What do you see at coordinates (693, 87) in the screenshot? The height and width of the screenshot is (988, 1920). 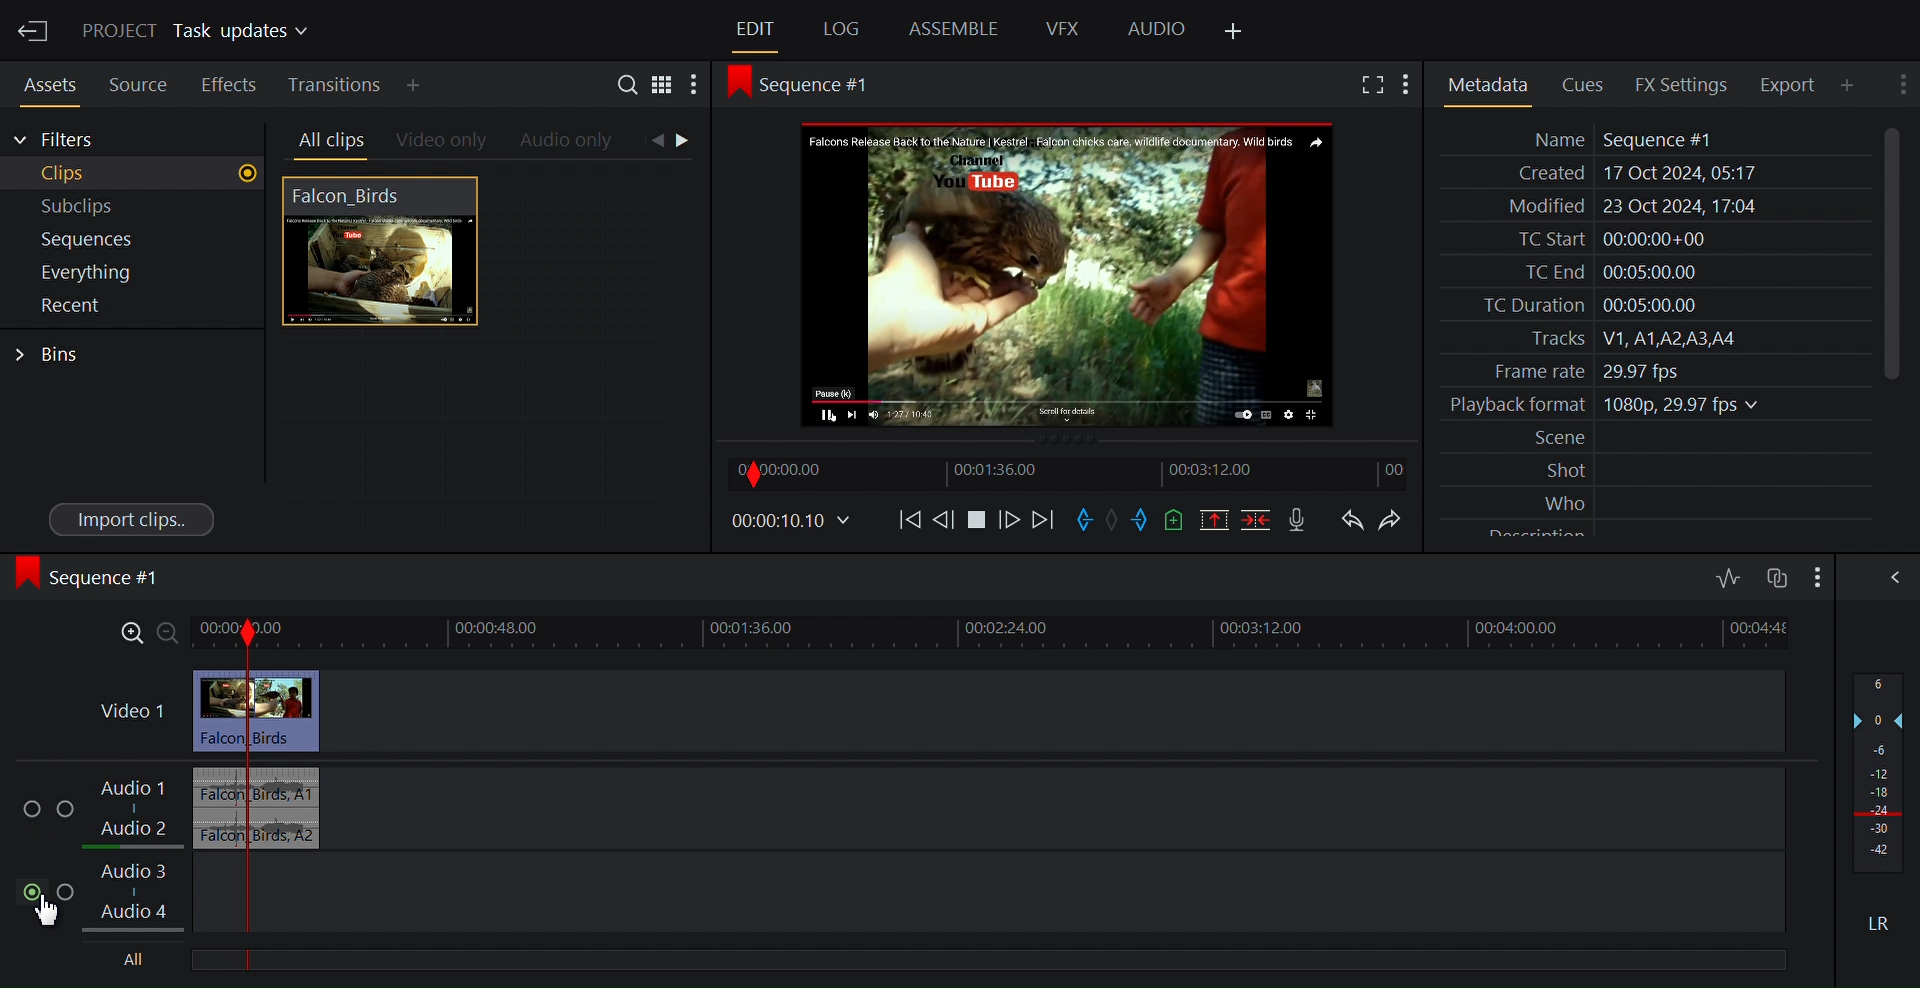 I see `Show settings menu` at bounding box center [693, 87].